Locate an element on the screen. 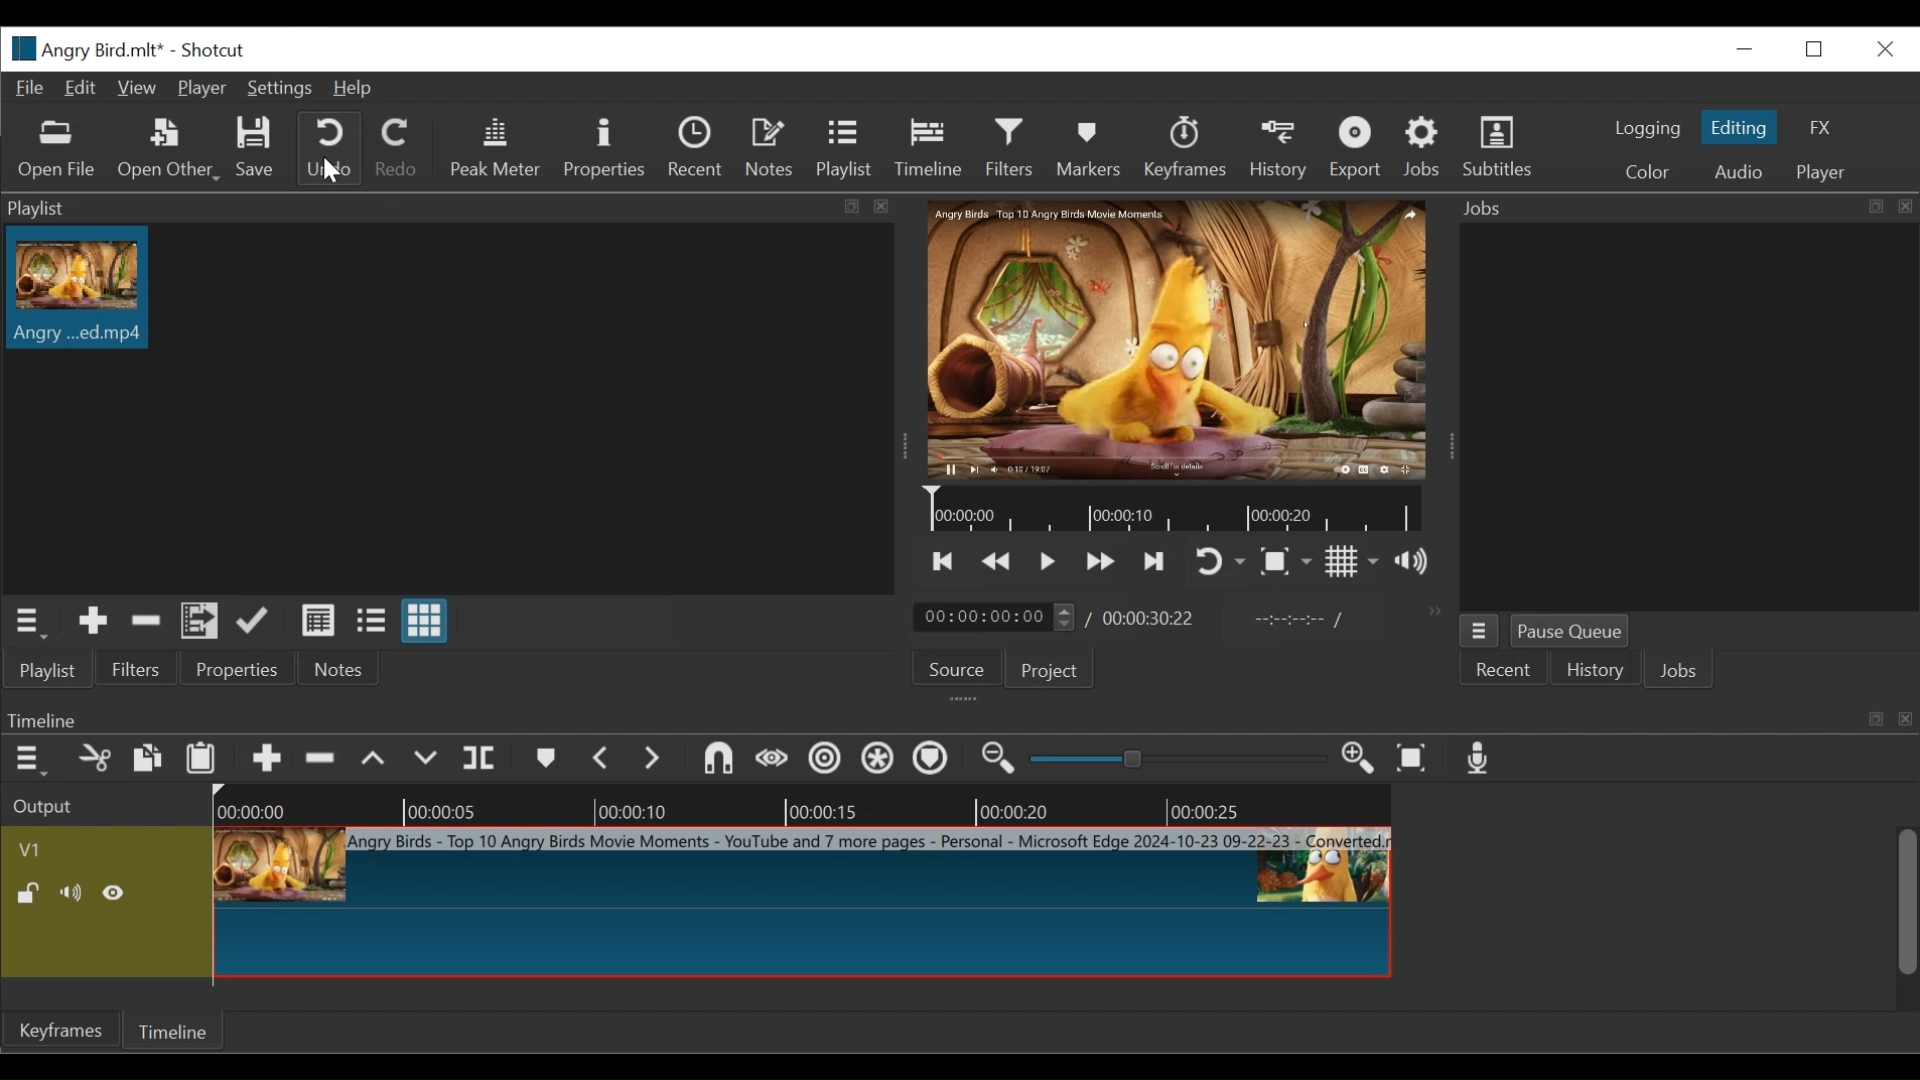  Video track name is located at coordinates (100, 847).